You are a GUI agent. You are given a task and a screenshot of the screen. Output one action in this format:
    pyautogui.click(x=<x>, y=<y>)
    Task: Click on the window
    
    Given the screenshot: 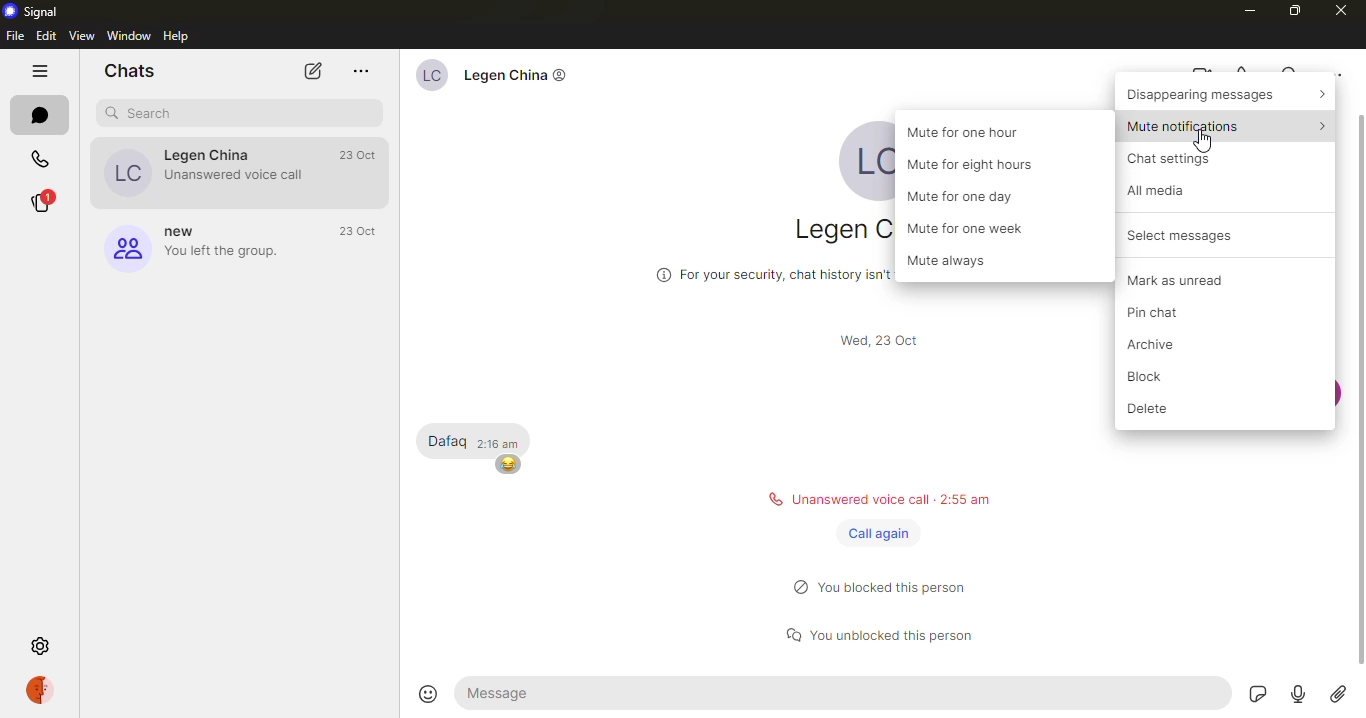 What is the action you would take?
    pyautogui.click(x=128, y=35)
    